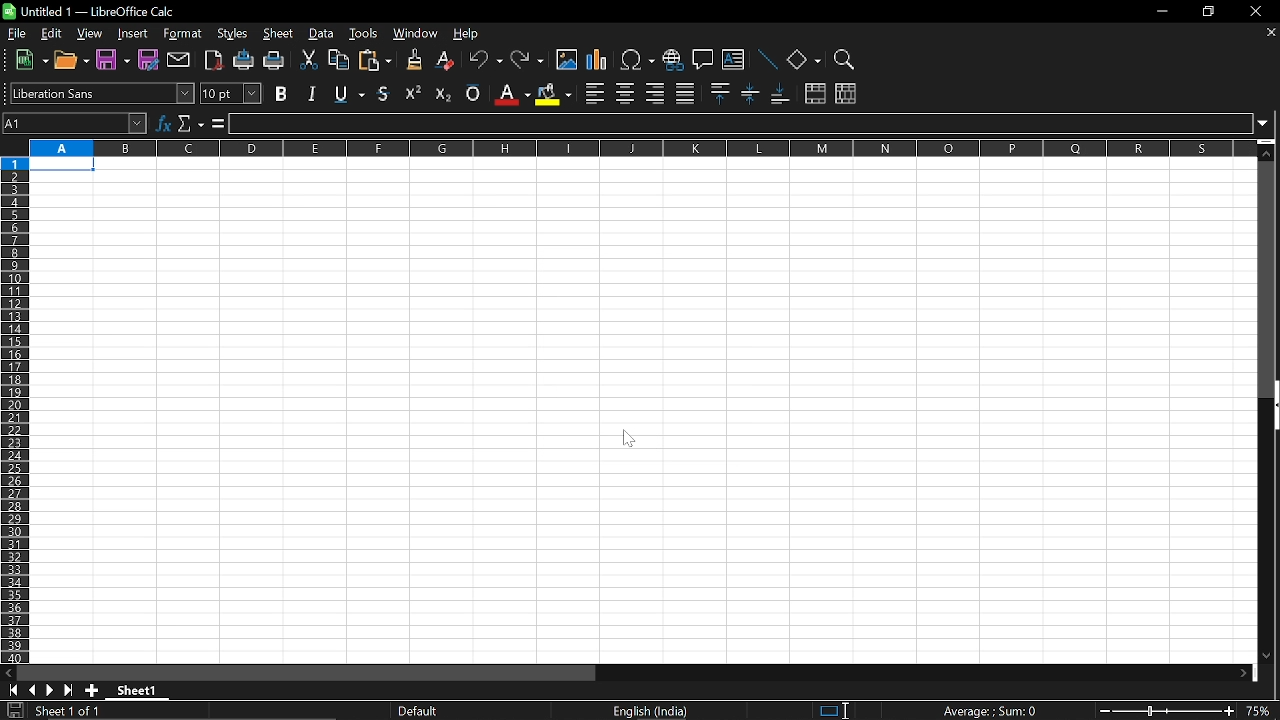  I want to click on cut, so click(307, 61).